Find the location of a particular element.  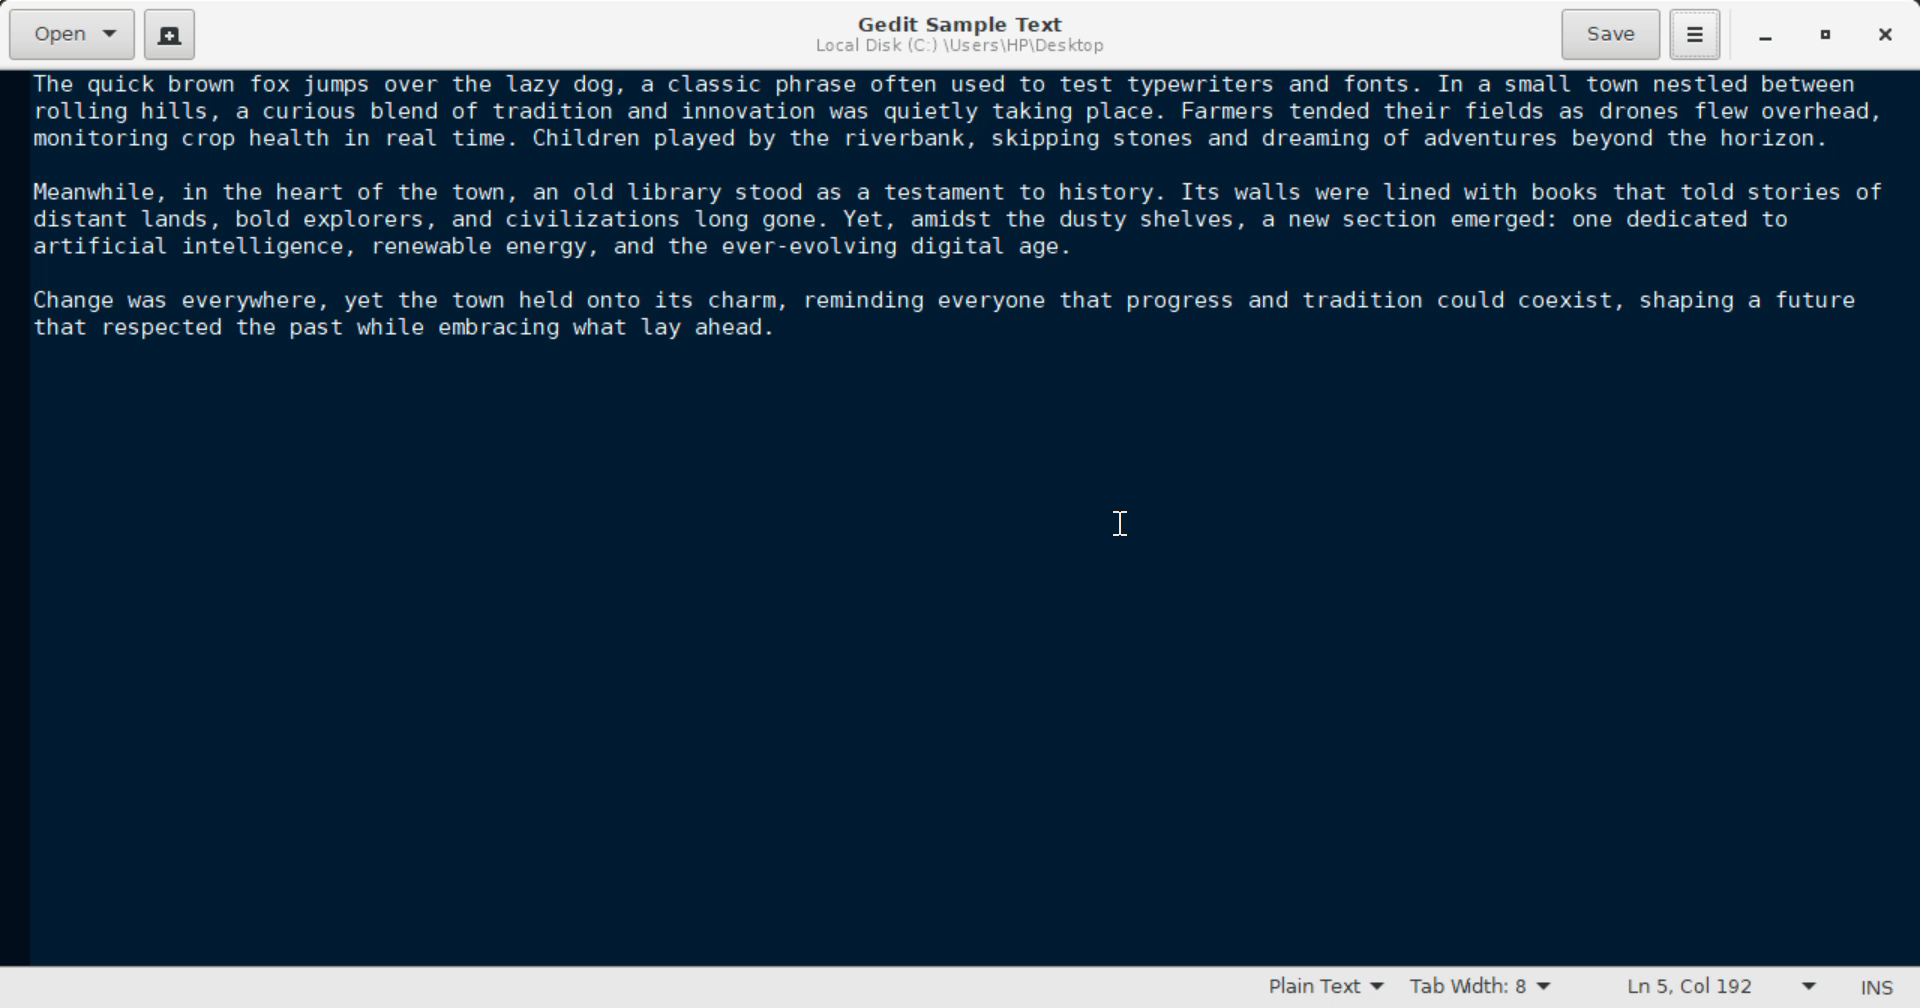

Text Language is located at coordinates (1325, 990).